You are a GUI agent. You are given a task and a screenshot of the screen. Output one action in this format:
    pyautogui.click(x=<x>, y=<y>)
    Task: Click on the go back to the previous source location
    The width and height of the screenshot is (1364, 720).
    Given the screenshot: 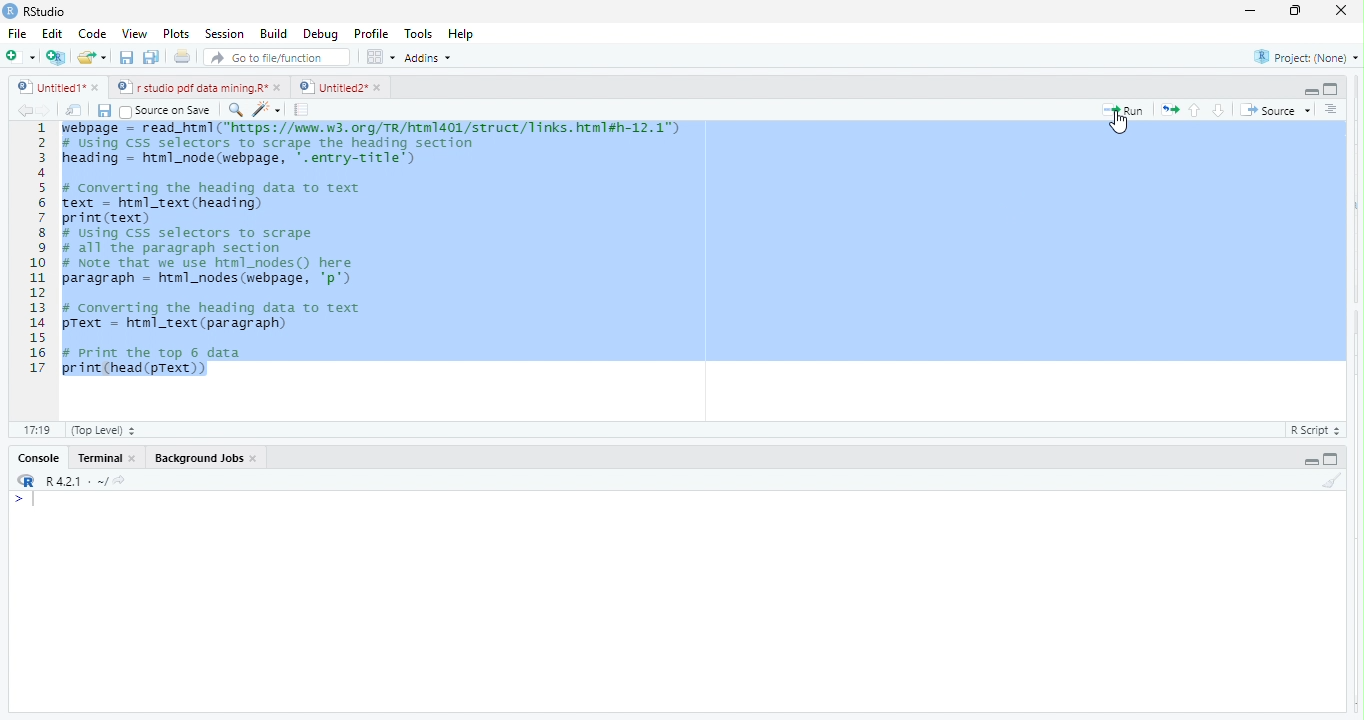 What is the action you would take?
    pyautogui.click(x=25, y=110)
    